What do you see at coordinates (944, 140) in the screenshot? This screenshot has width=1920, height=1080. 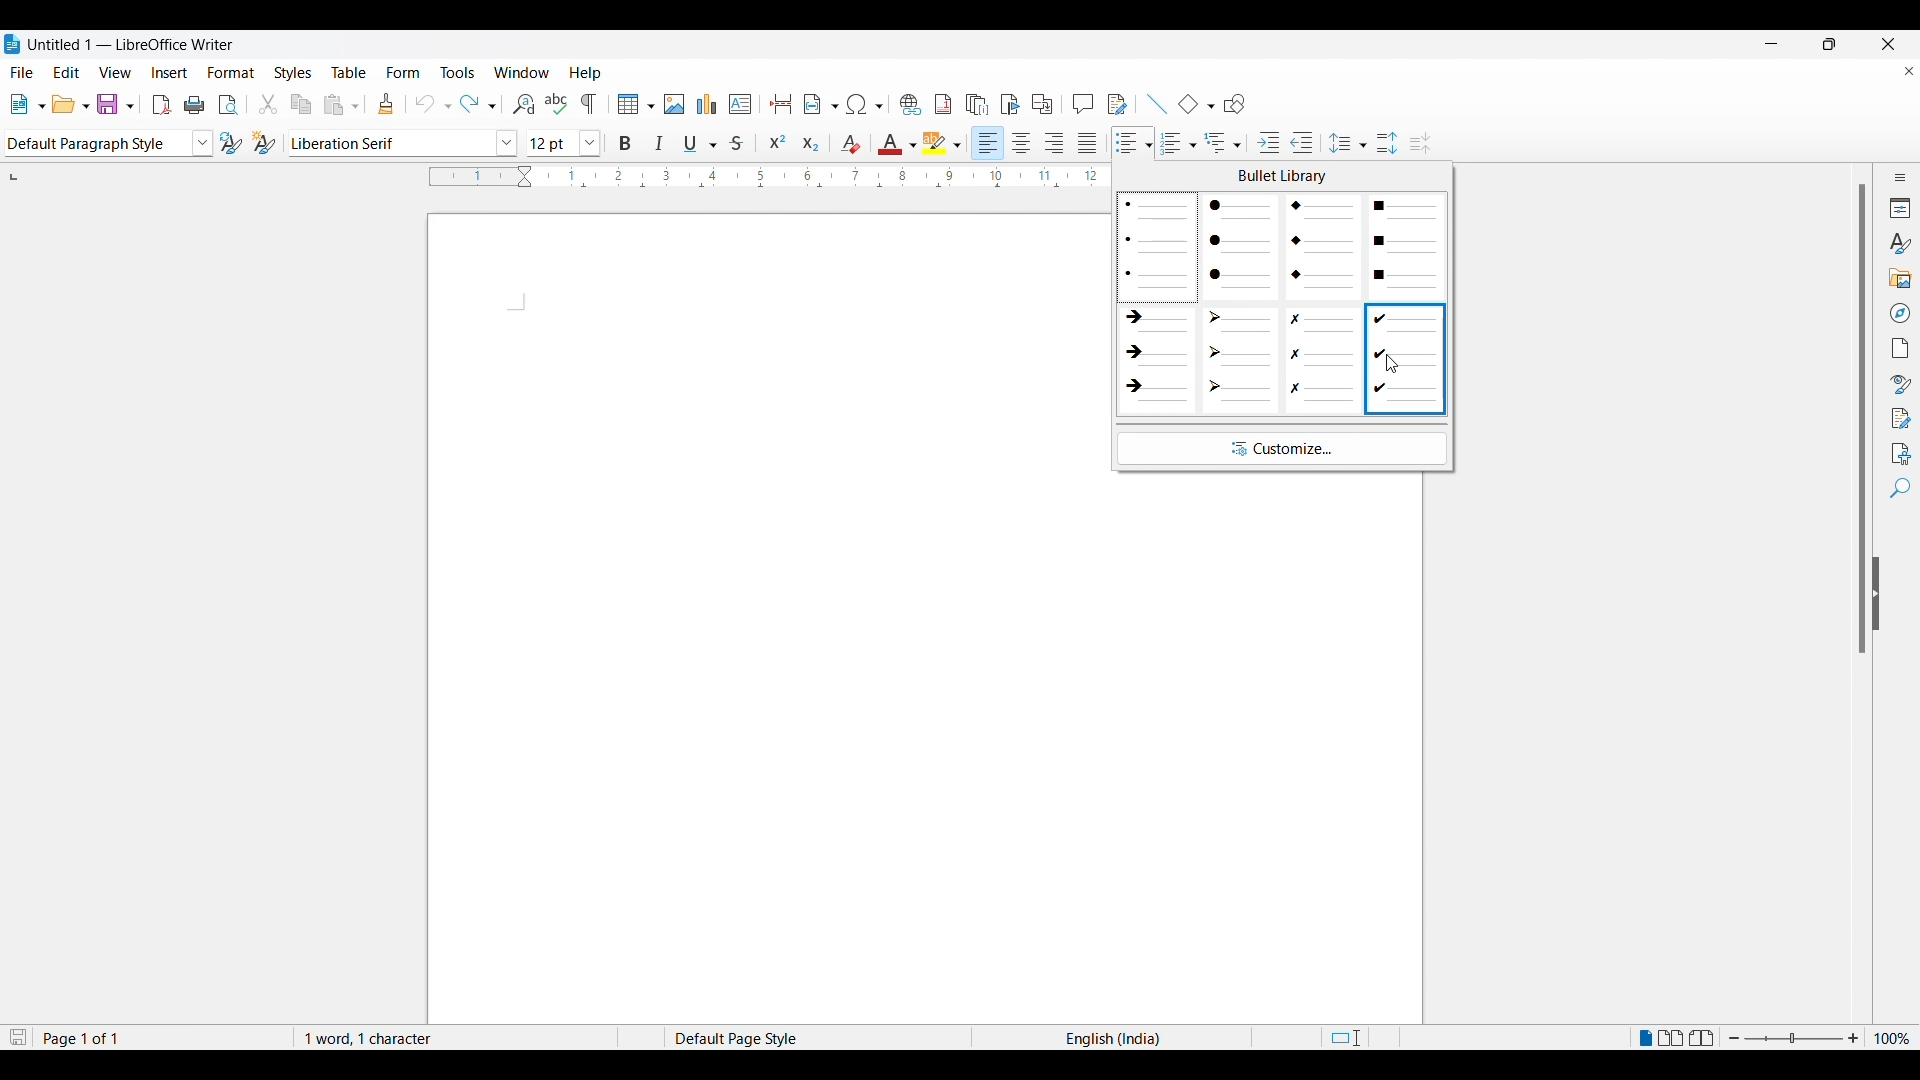 I see `hightlight color` at bounding box center [944, 140].